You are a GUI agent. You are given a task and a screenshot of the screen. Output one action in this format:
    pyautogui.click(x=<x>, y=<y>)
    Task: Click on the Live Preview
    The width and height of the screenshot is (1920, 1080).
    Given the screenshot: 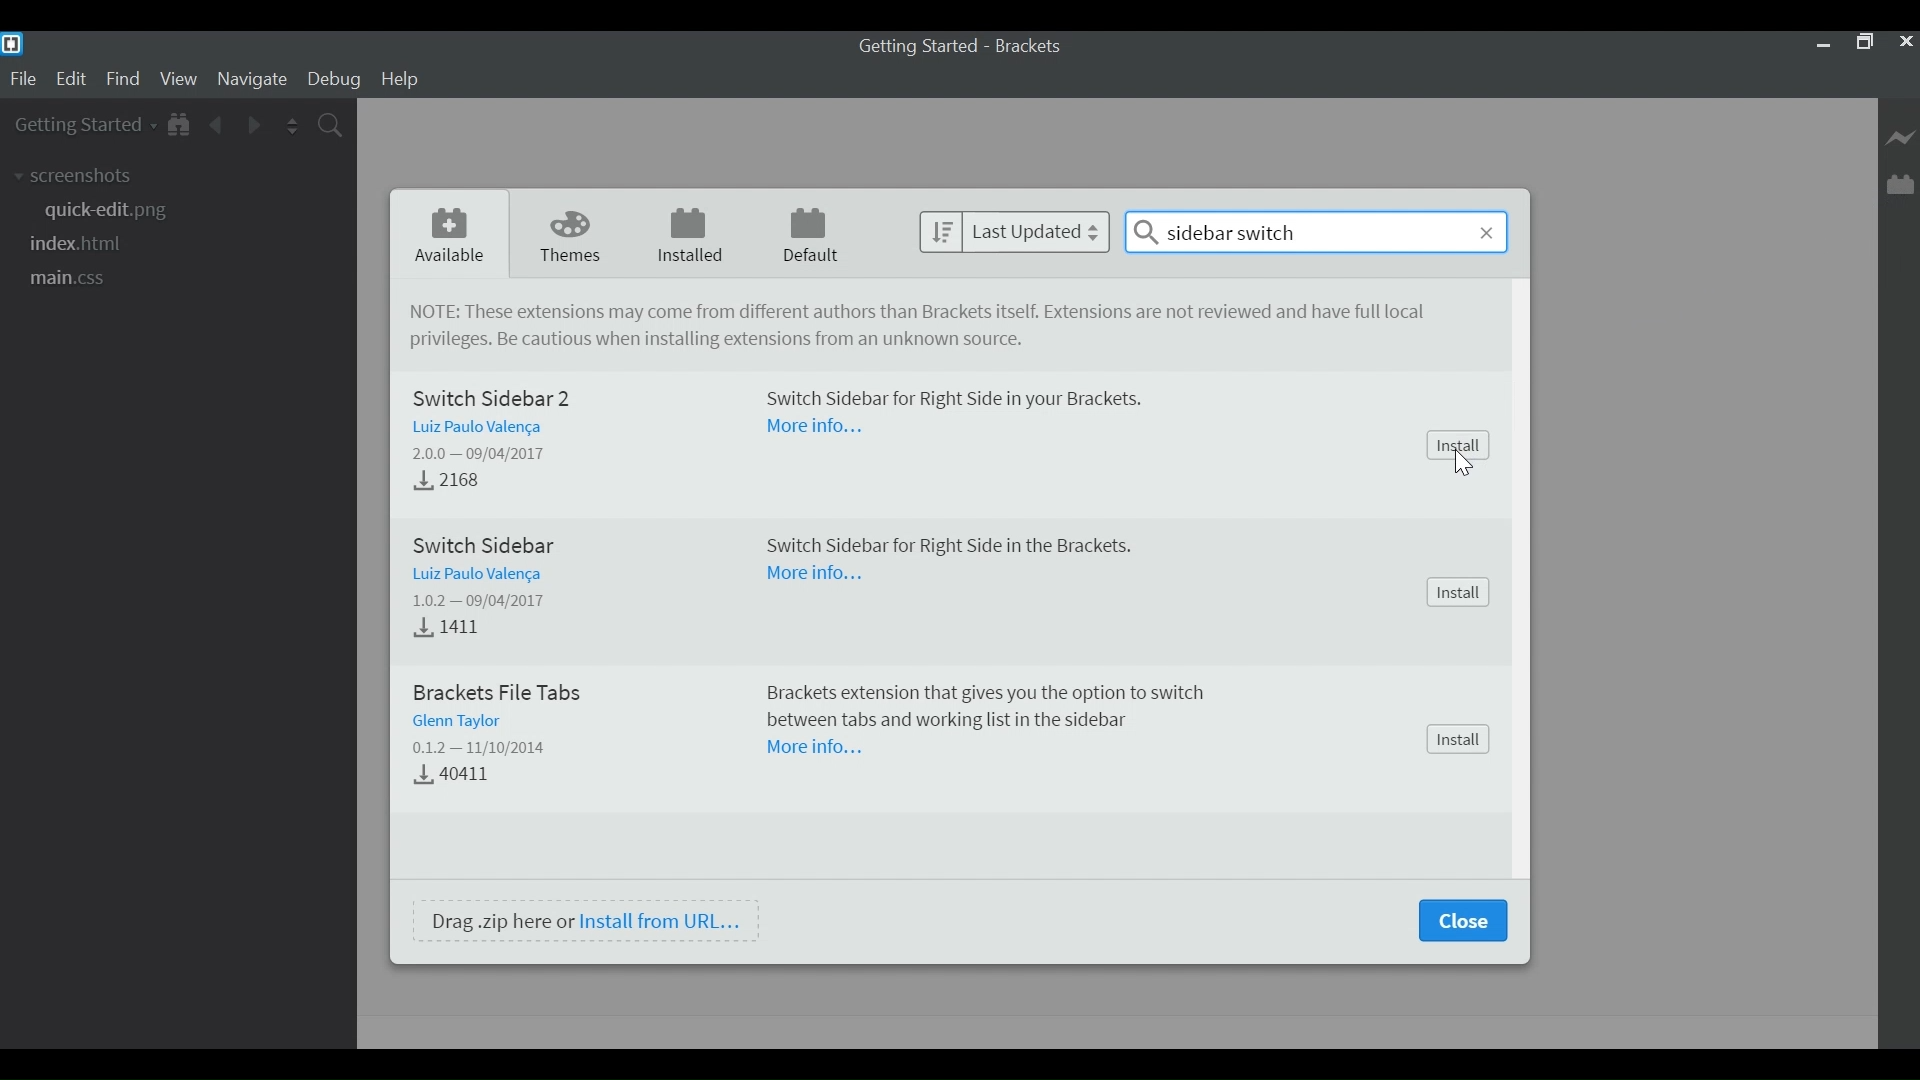 What is the action you would take?
    pyautogui.click(x=1900, y=140)
    